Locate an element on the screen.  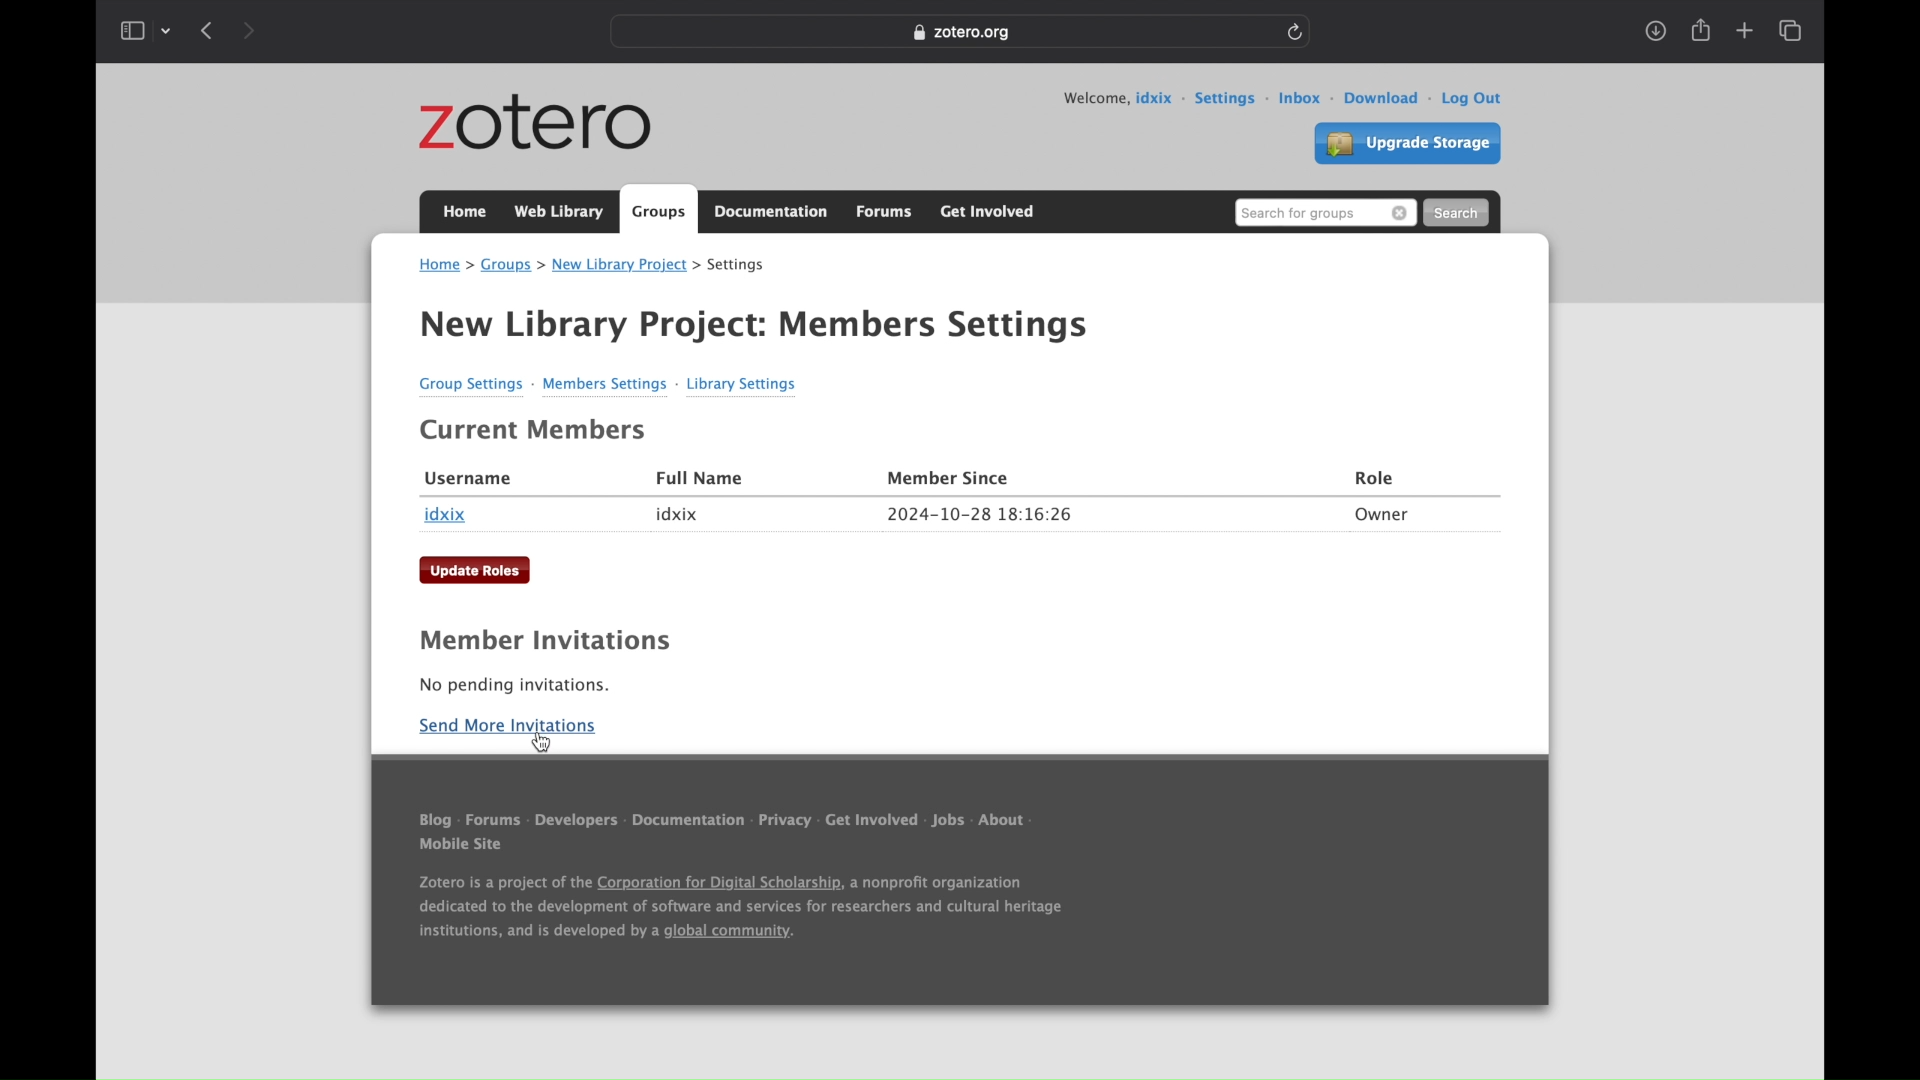
show next page is located at coordinates (248, 30).